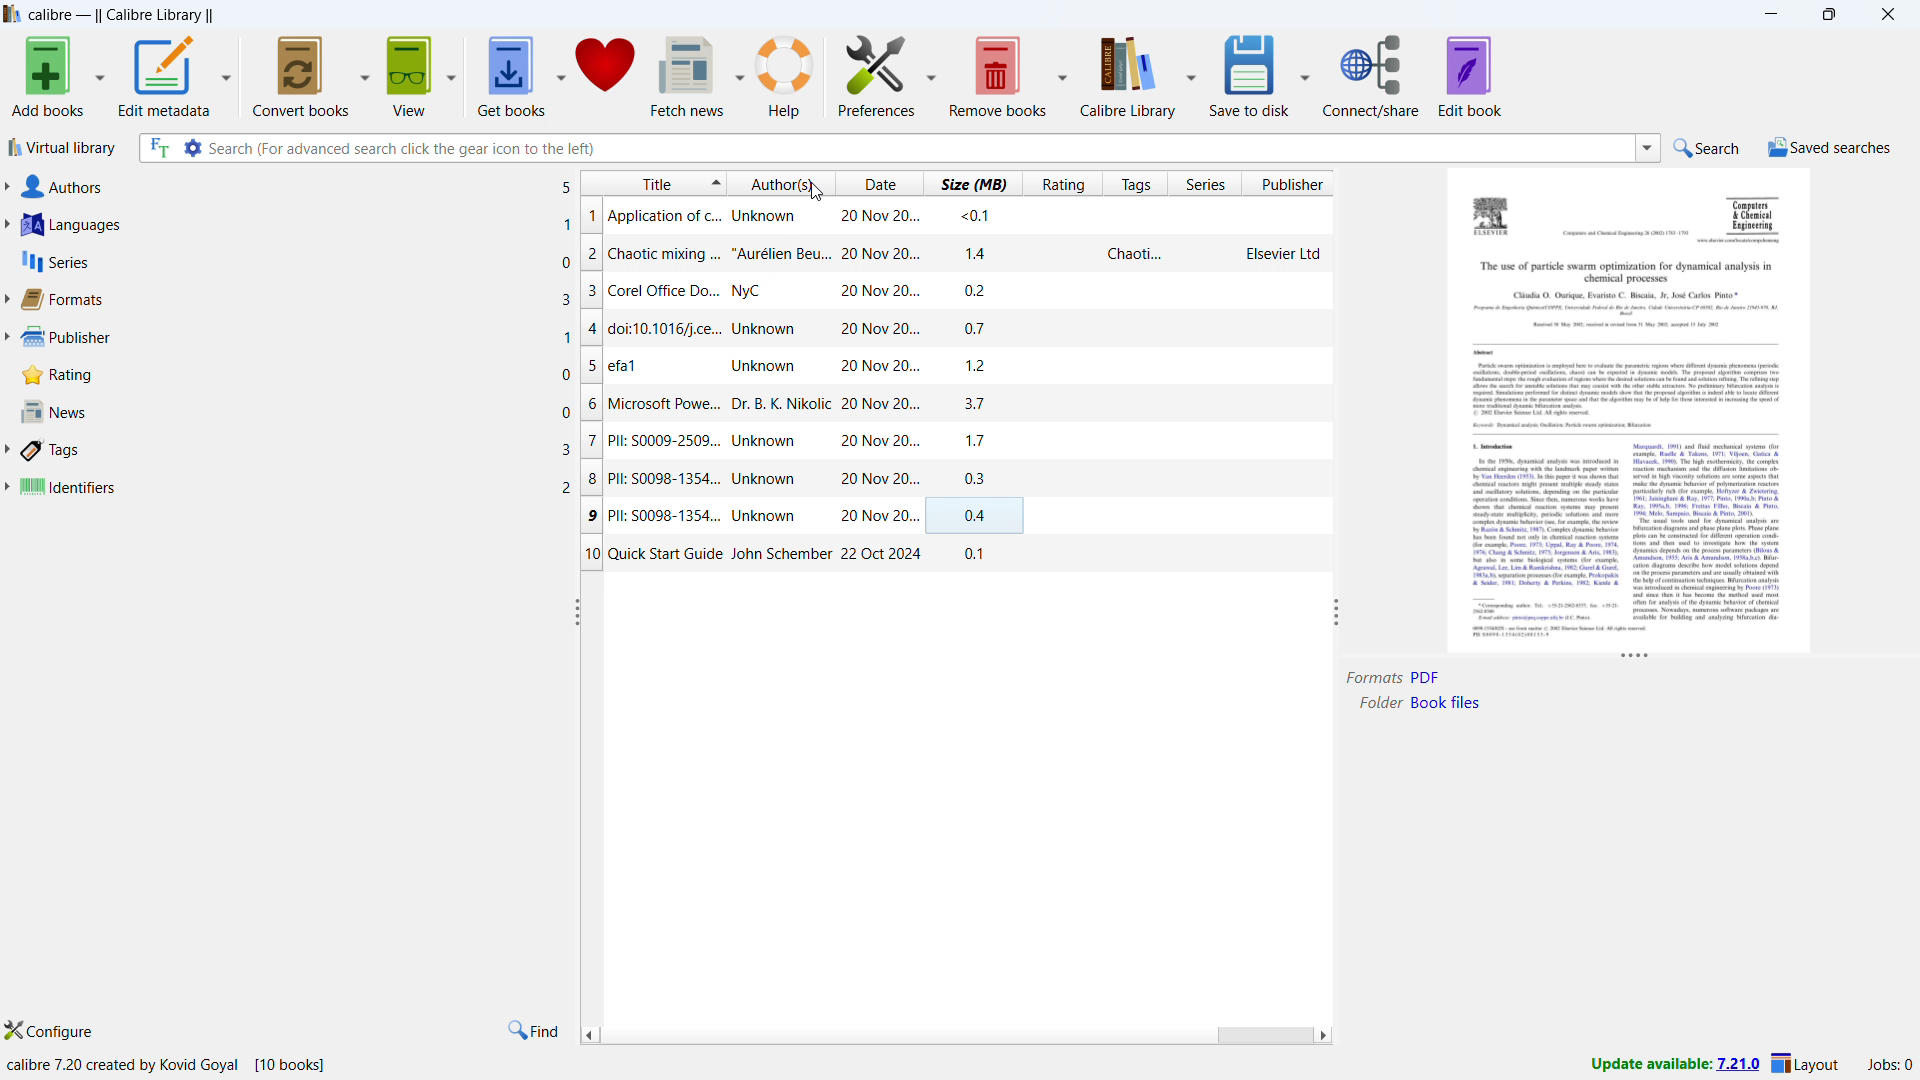  What do you see at coordinates (1262, 1034) in the screenshot?
I see `scrollbar` at bounding box center [1262, 1034].